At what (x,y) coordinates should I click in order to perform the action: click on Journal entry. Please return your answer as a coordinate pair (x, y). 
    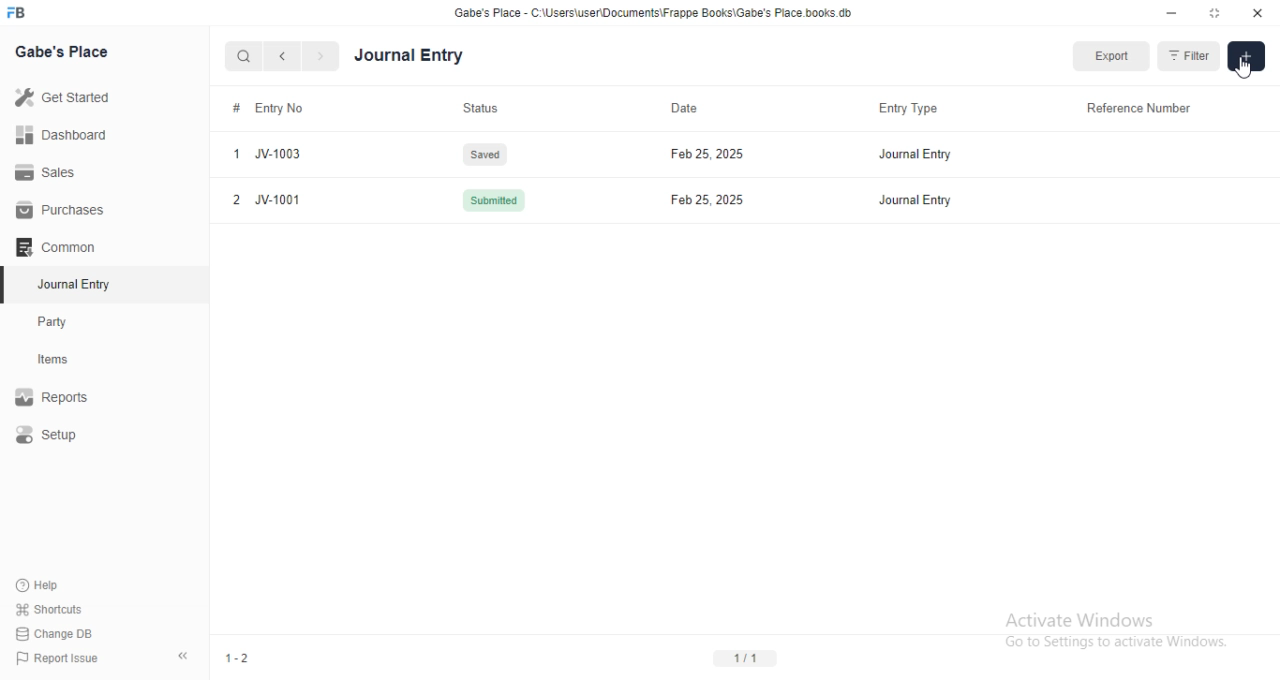
    Looking at the image, I should click on (915, 201).